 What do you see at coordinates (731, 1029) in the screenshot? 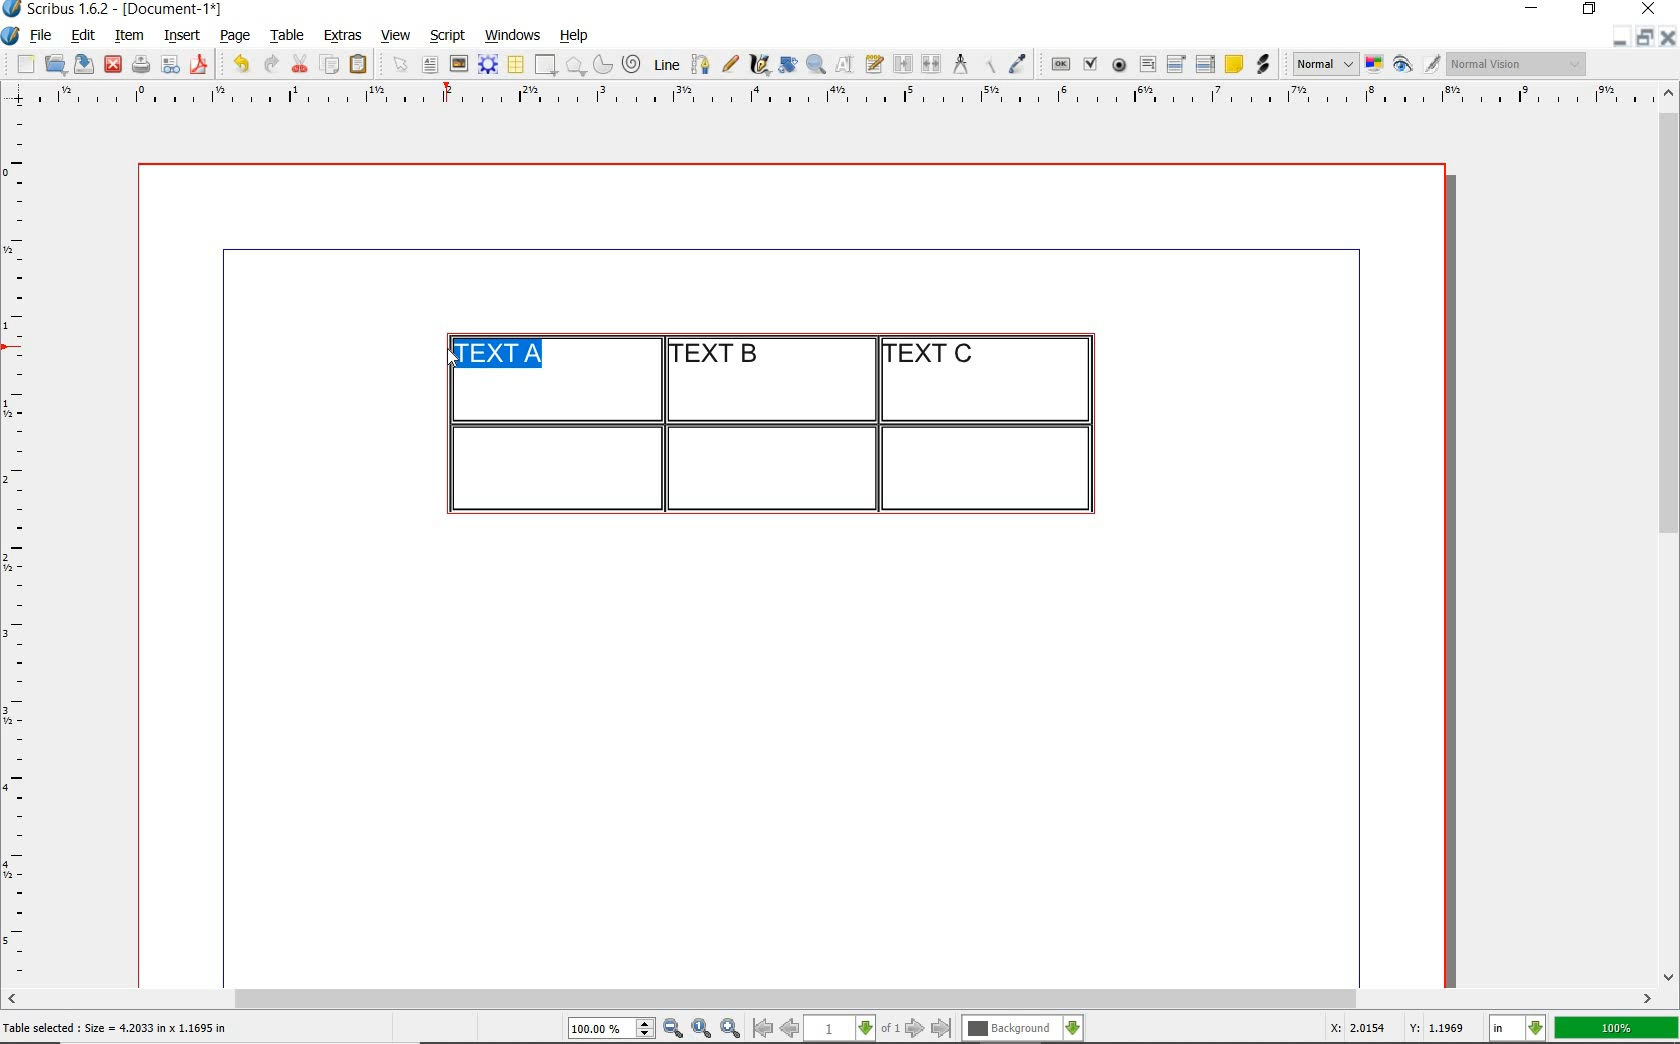
I see `zoom in` at bounding box center [731, 1029].